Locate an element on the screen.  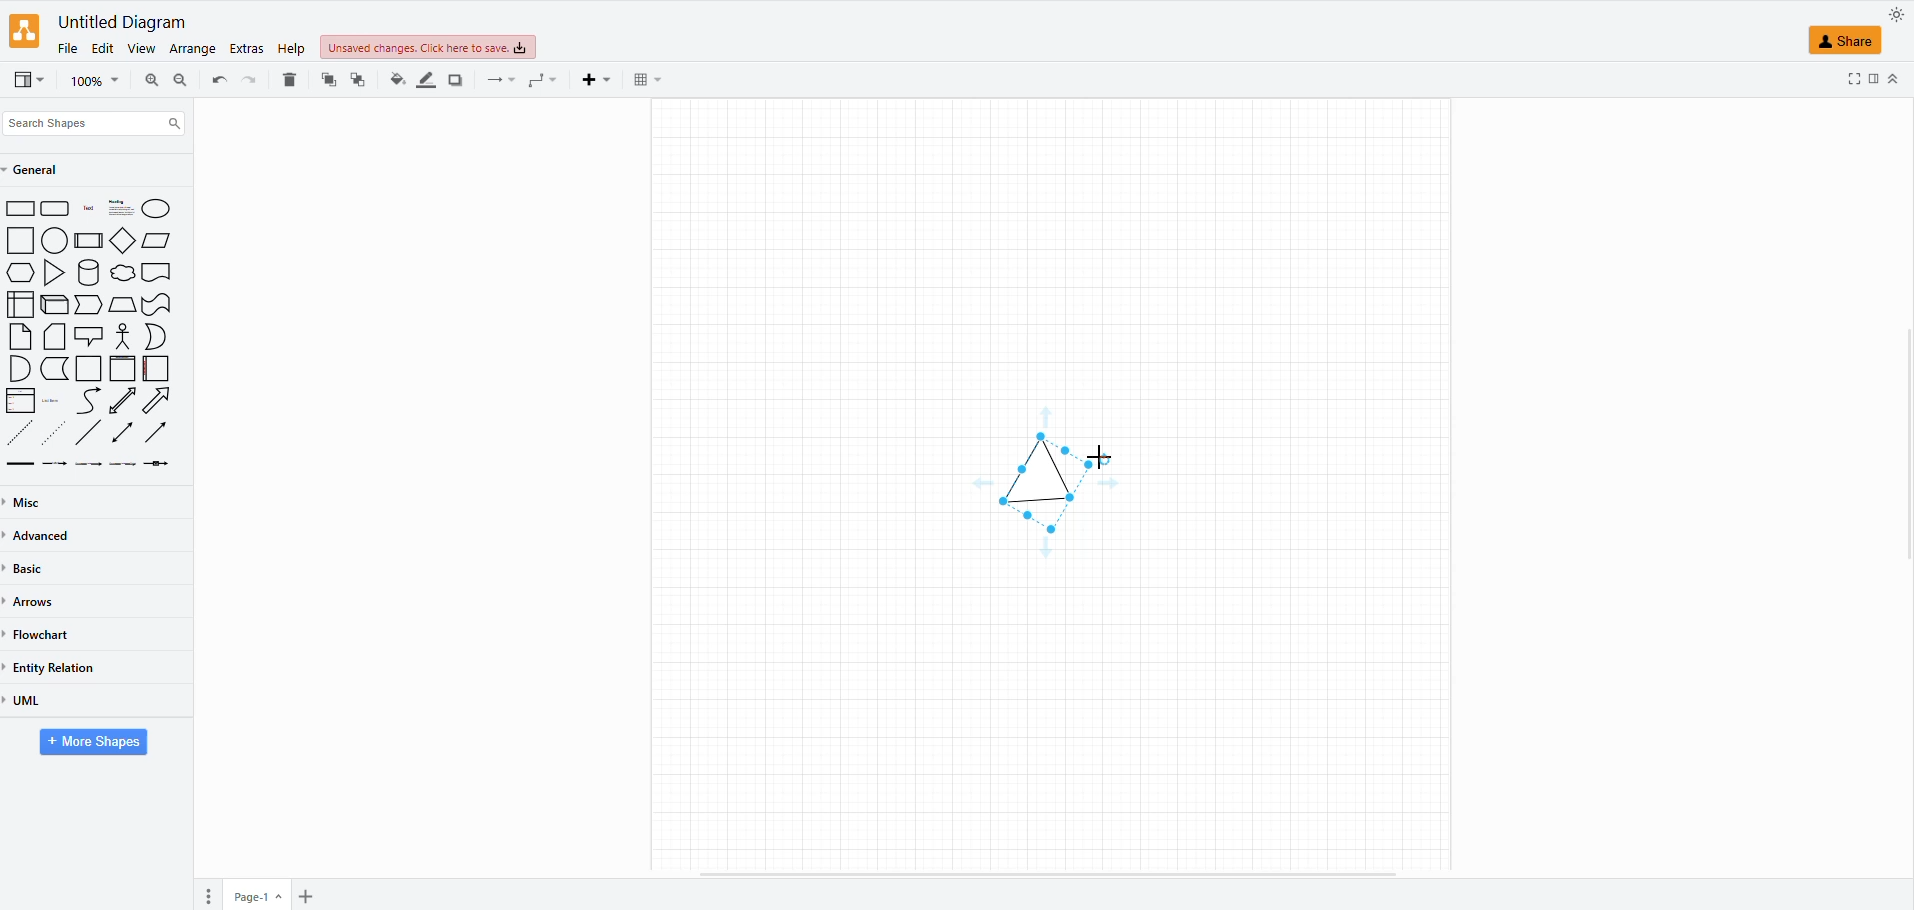
Flag is located at coordinates (157, 306).